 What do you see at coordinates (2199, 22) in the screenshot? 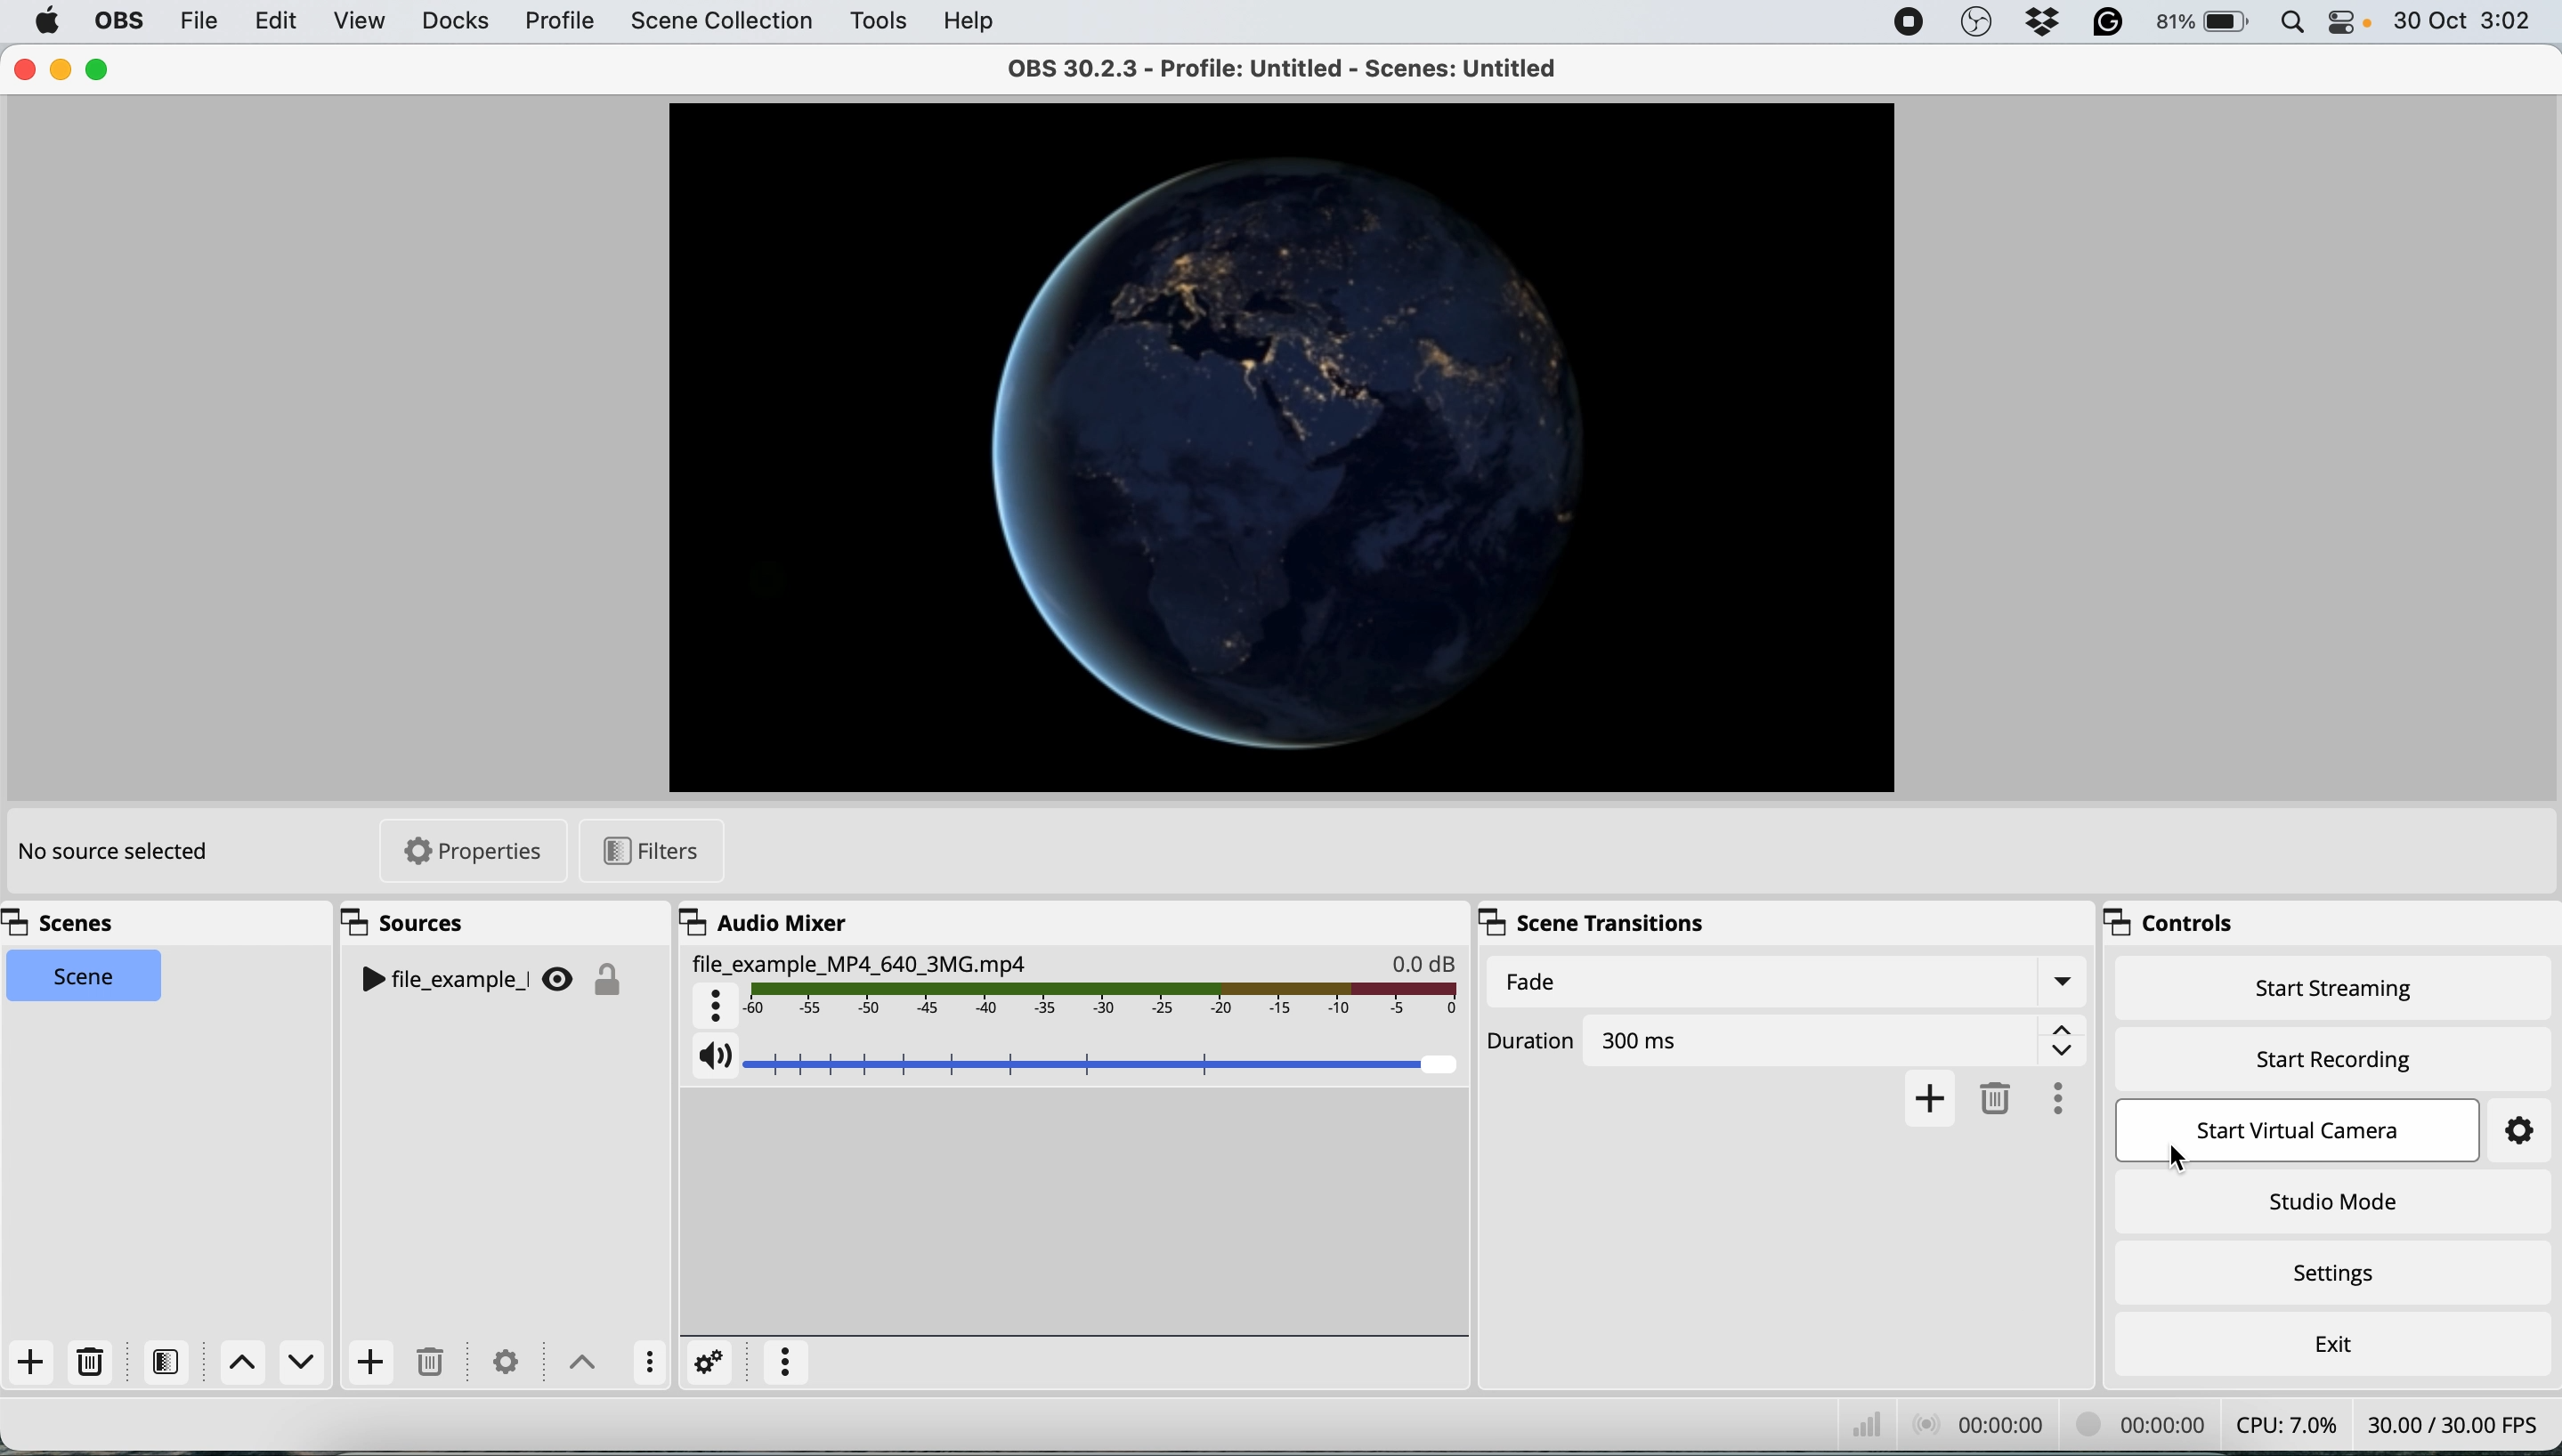
I see `battery` at bounding box center [2199, 22].